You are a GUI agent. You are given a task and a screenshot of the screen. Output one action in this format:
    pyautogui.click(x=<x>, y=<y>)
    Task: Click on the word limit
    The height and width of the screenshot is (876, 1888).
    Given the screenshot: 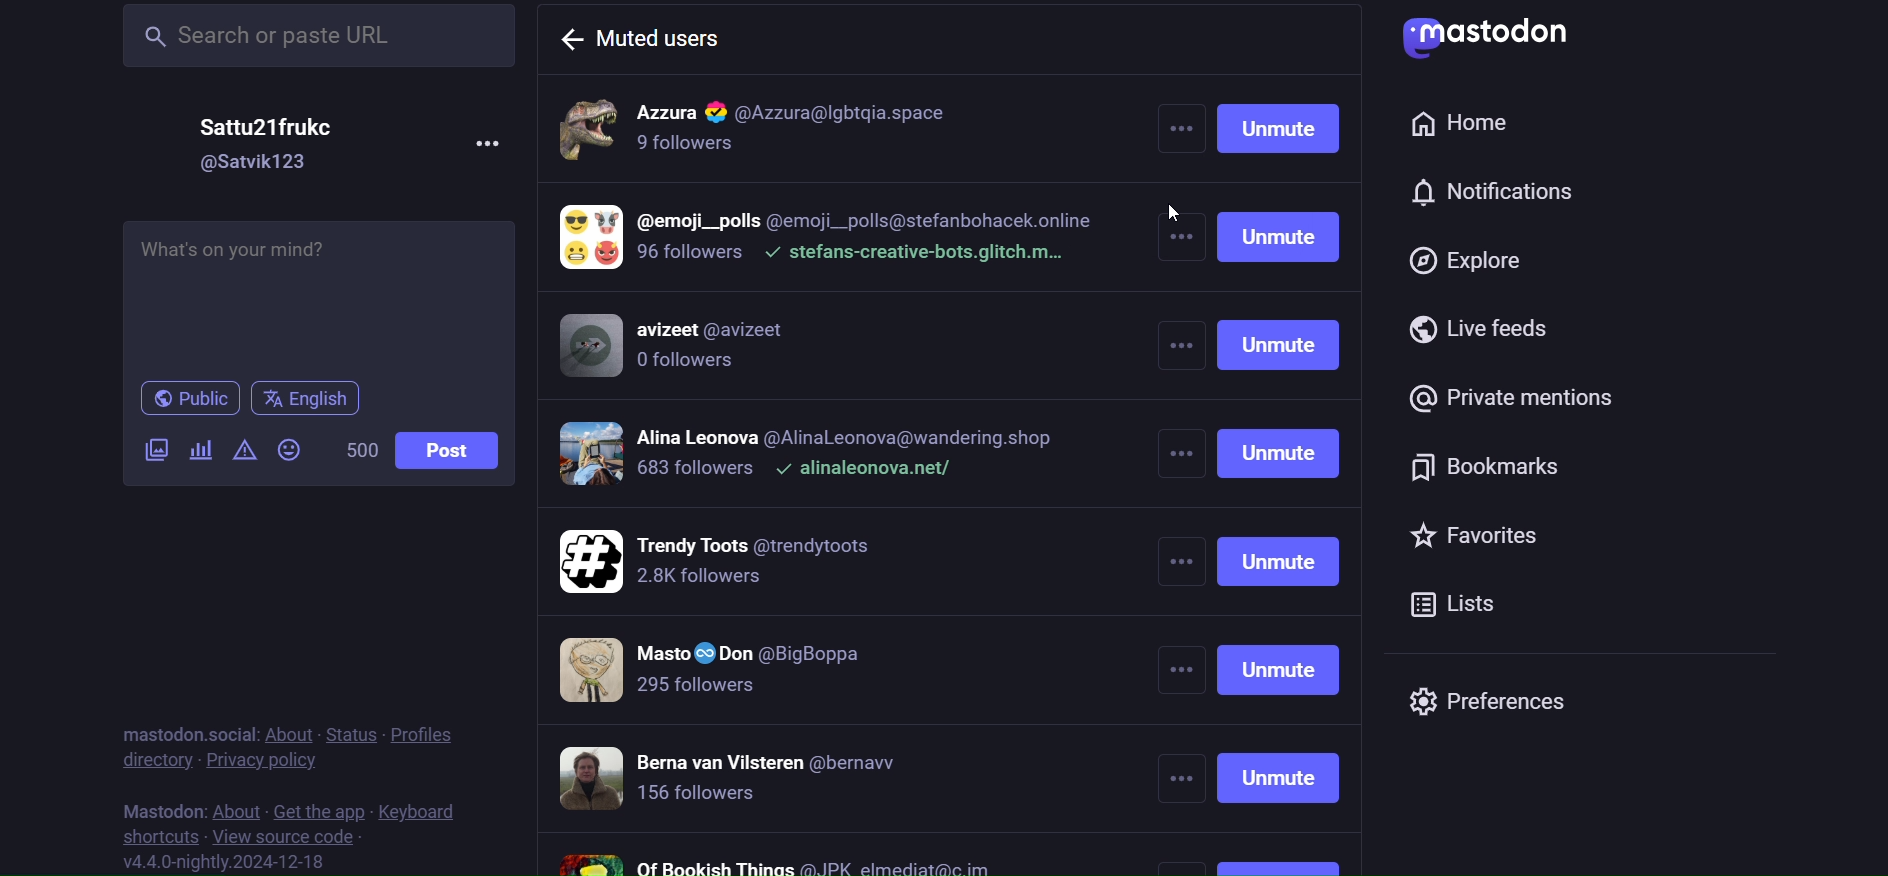 What is the action you would take?
    pyautogui.click(x=366, y=447)
    